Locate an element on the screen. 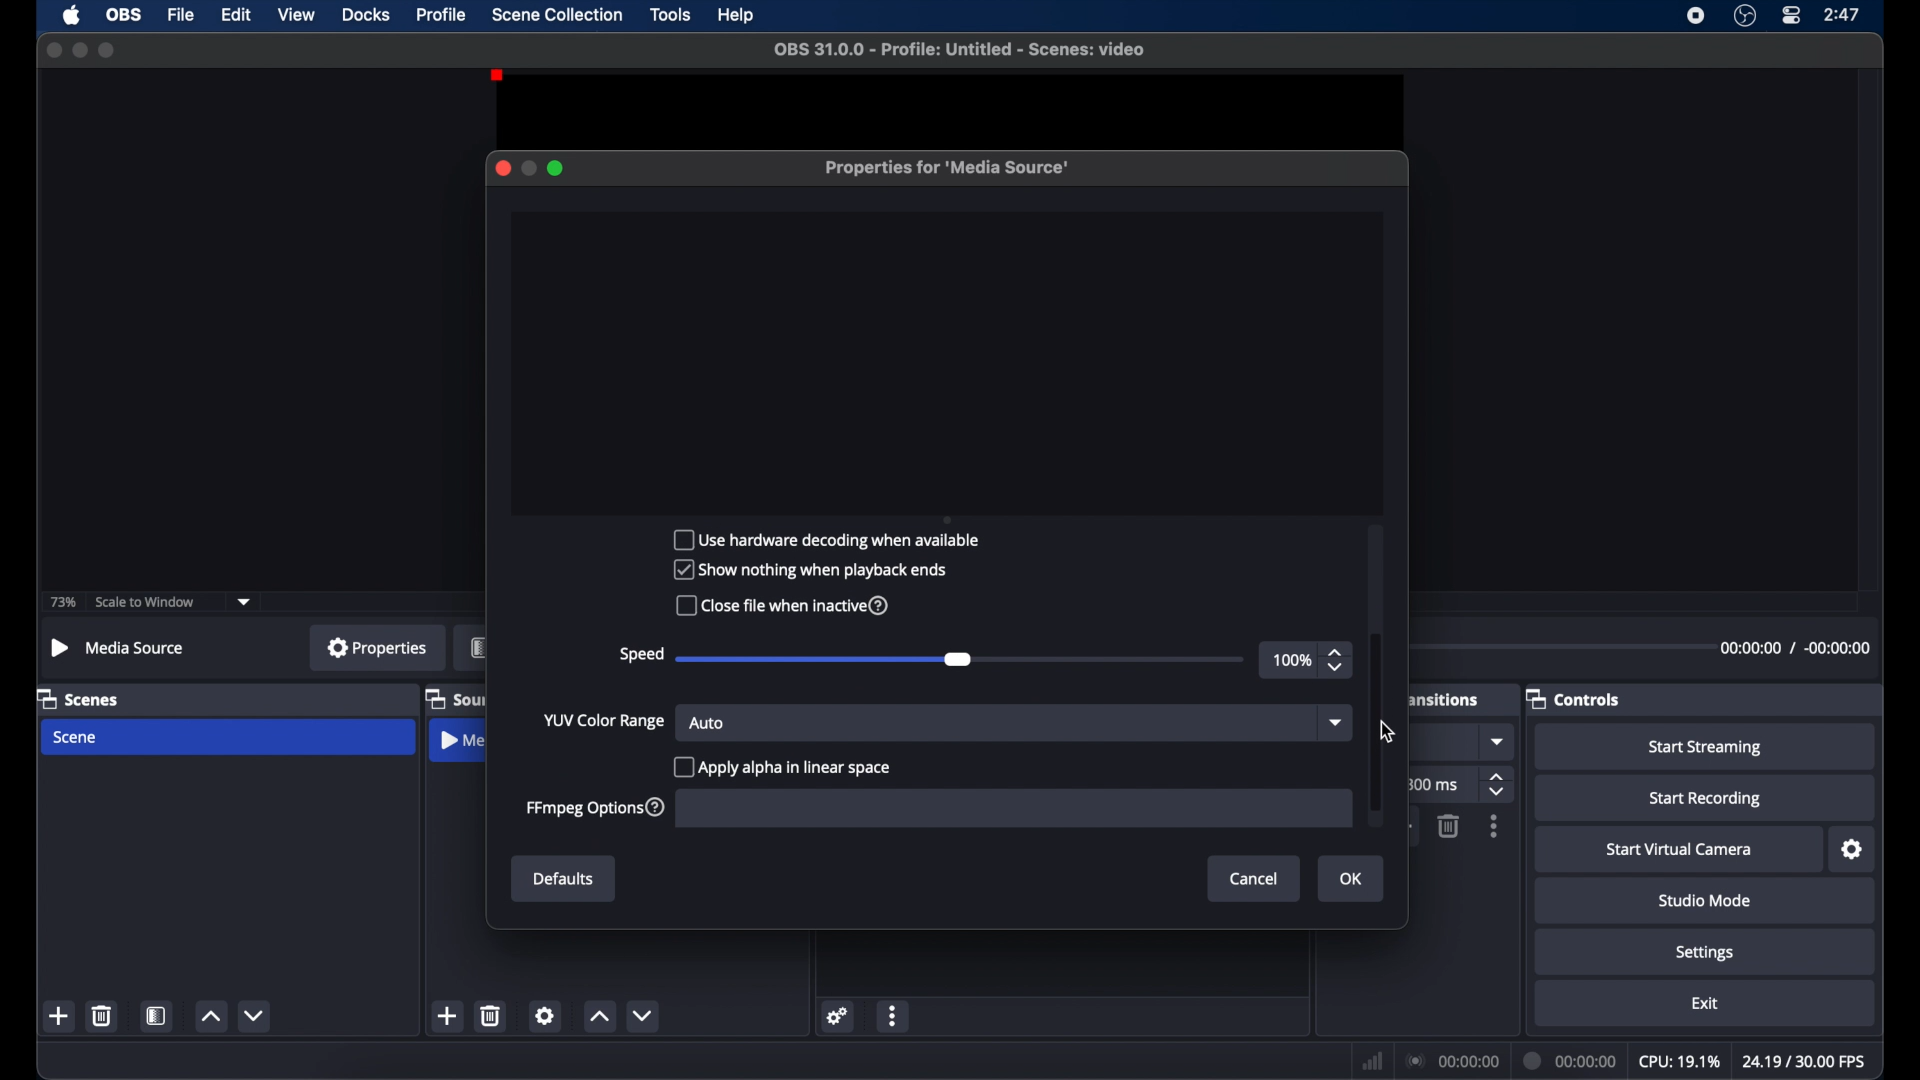 This screenshot has height=1080, width=1920. scene is located at coordinates (77, 737).